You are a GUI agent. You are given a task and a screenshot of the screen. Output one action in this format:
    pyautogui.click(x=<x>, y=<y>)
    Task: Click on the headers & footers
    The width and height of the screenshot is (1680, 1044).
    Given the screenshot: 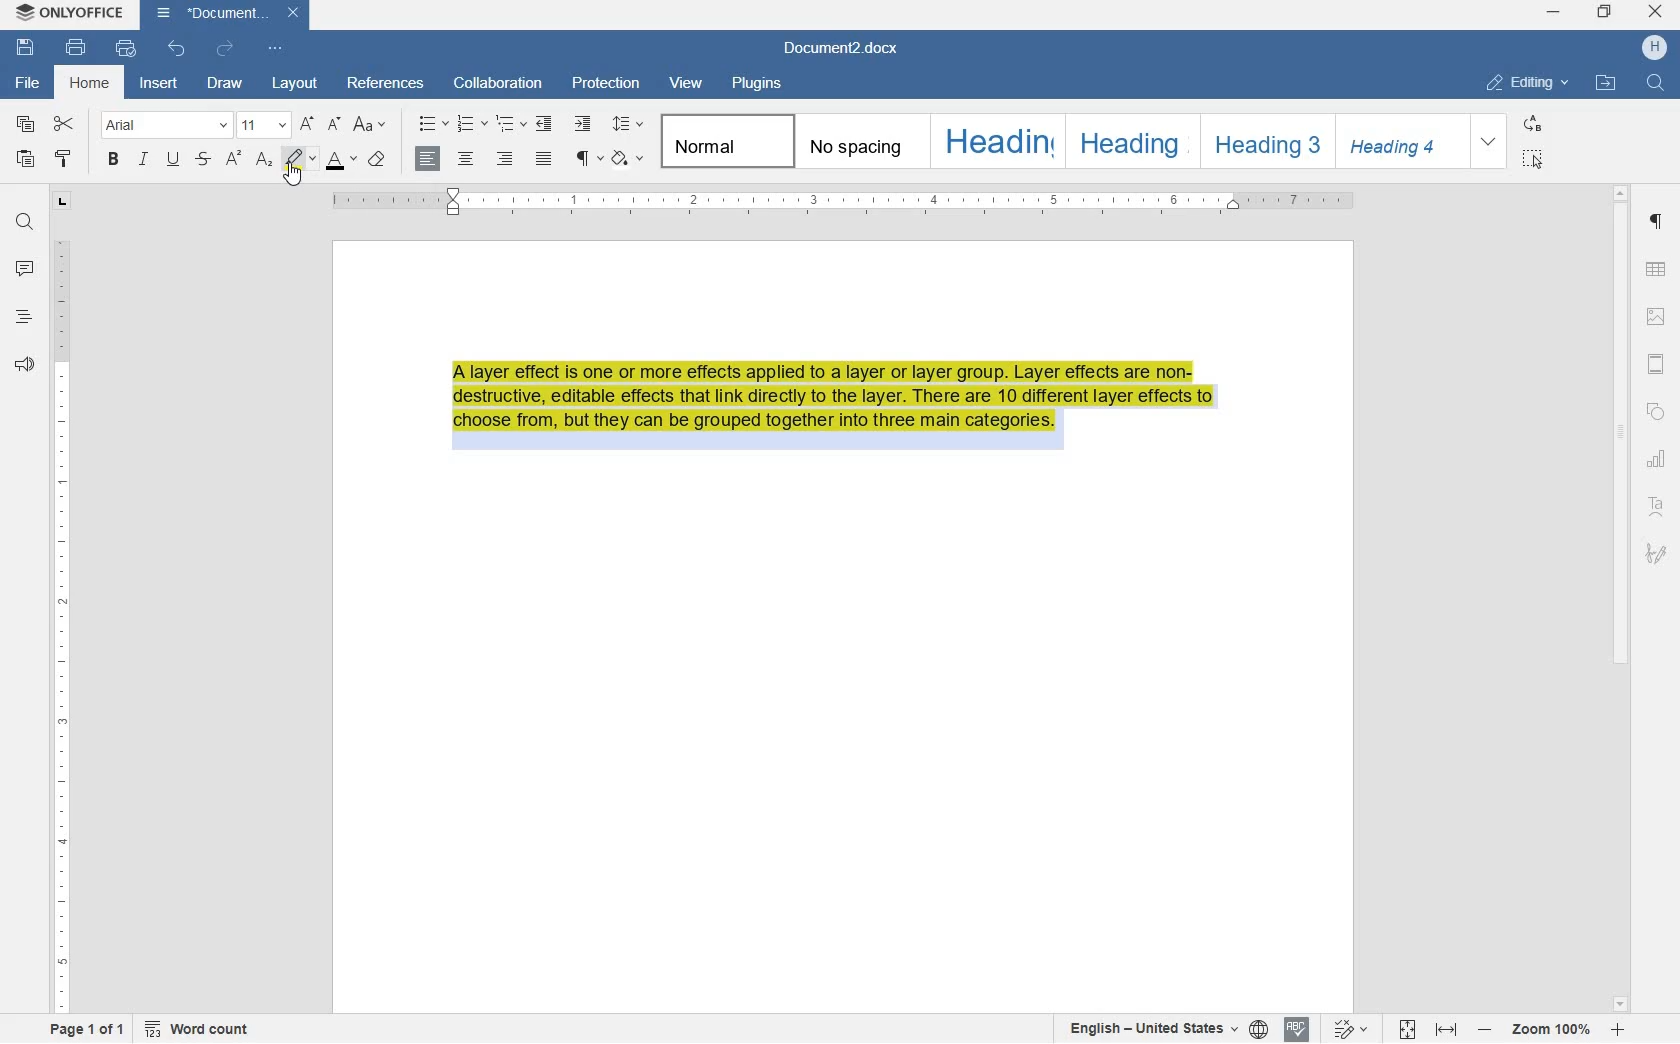 What is the action you would take?
    pyautogui.click(x=1655, y=365)
    